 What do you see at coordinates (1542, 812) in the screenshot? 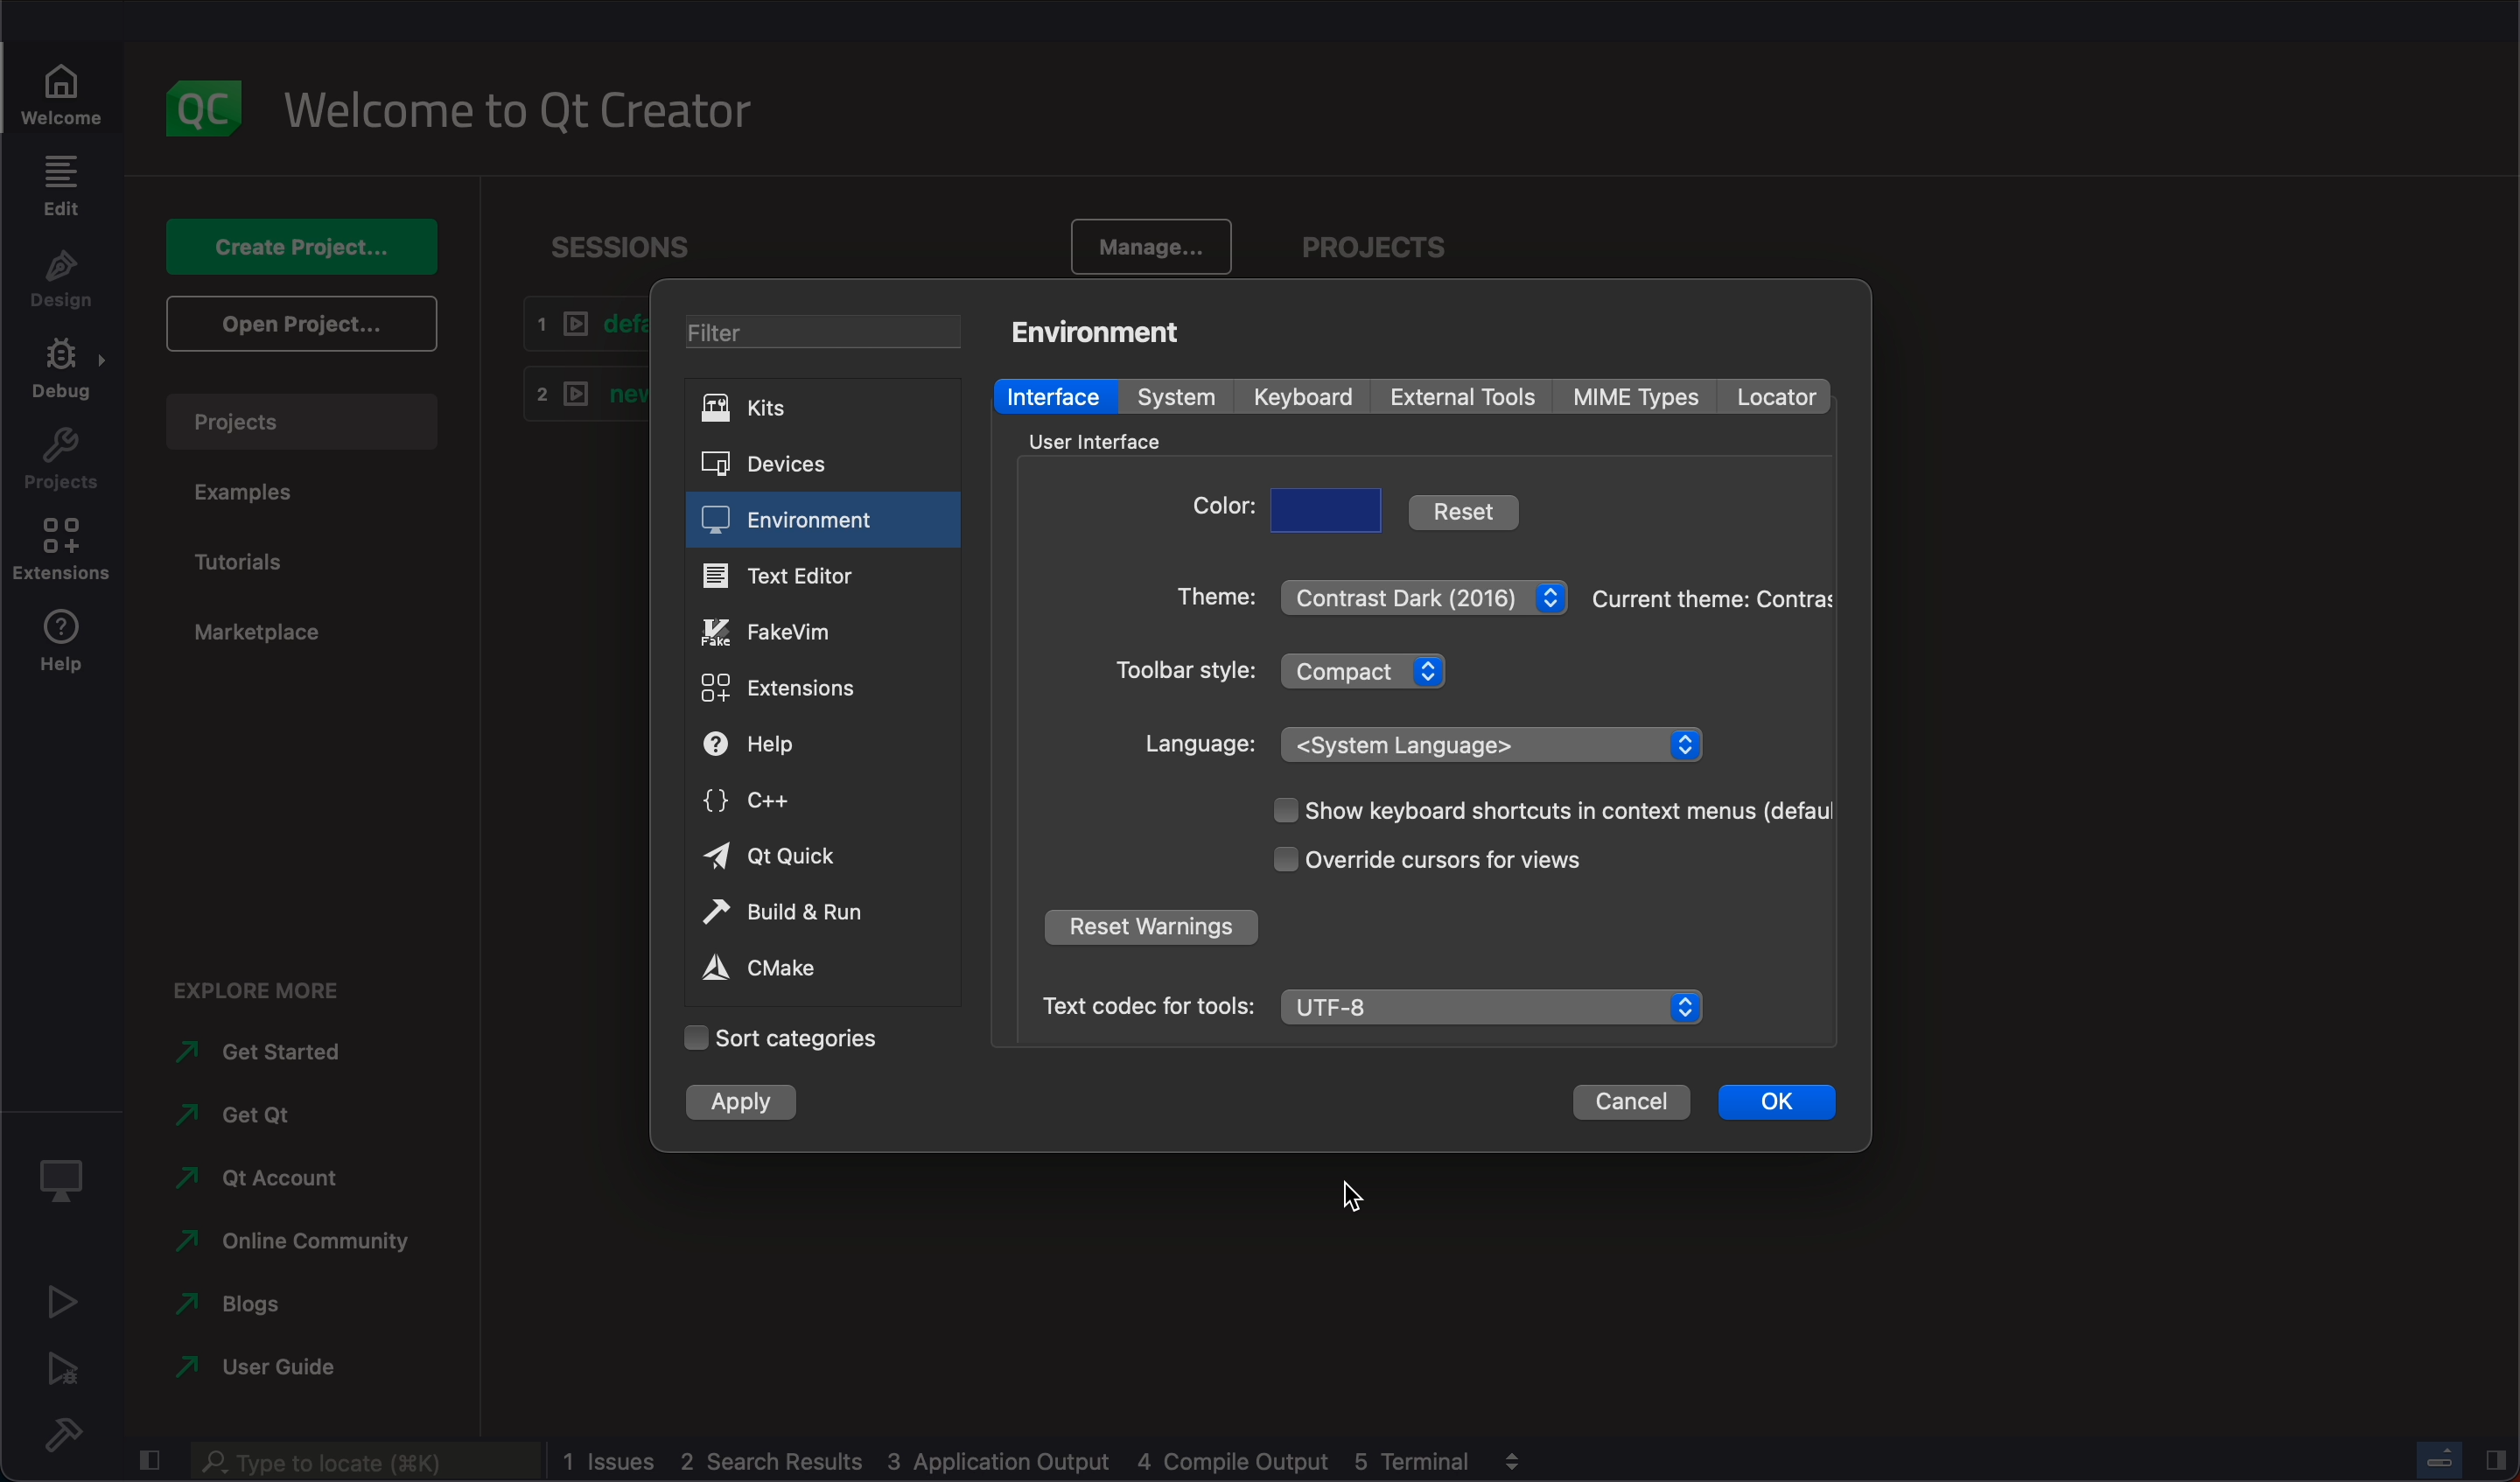
I see `show keyboard` at bounding box center [1542, 812].